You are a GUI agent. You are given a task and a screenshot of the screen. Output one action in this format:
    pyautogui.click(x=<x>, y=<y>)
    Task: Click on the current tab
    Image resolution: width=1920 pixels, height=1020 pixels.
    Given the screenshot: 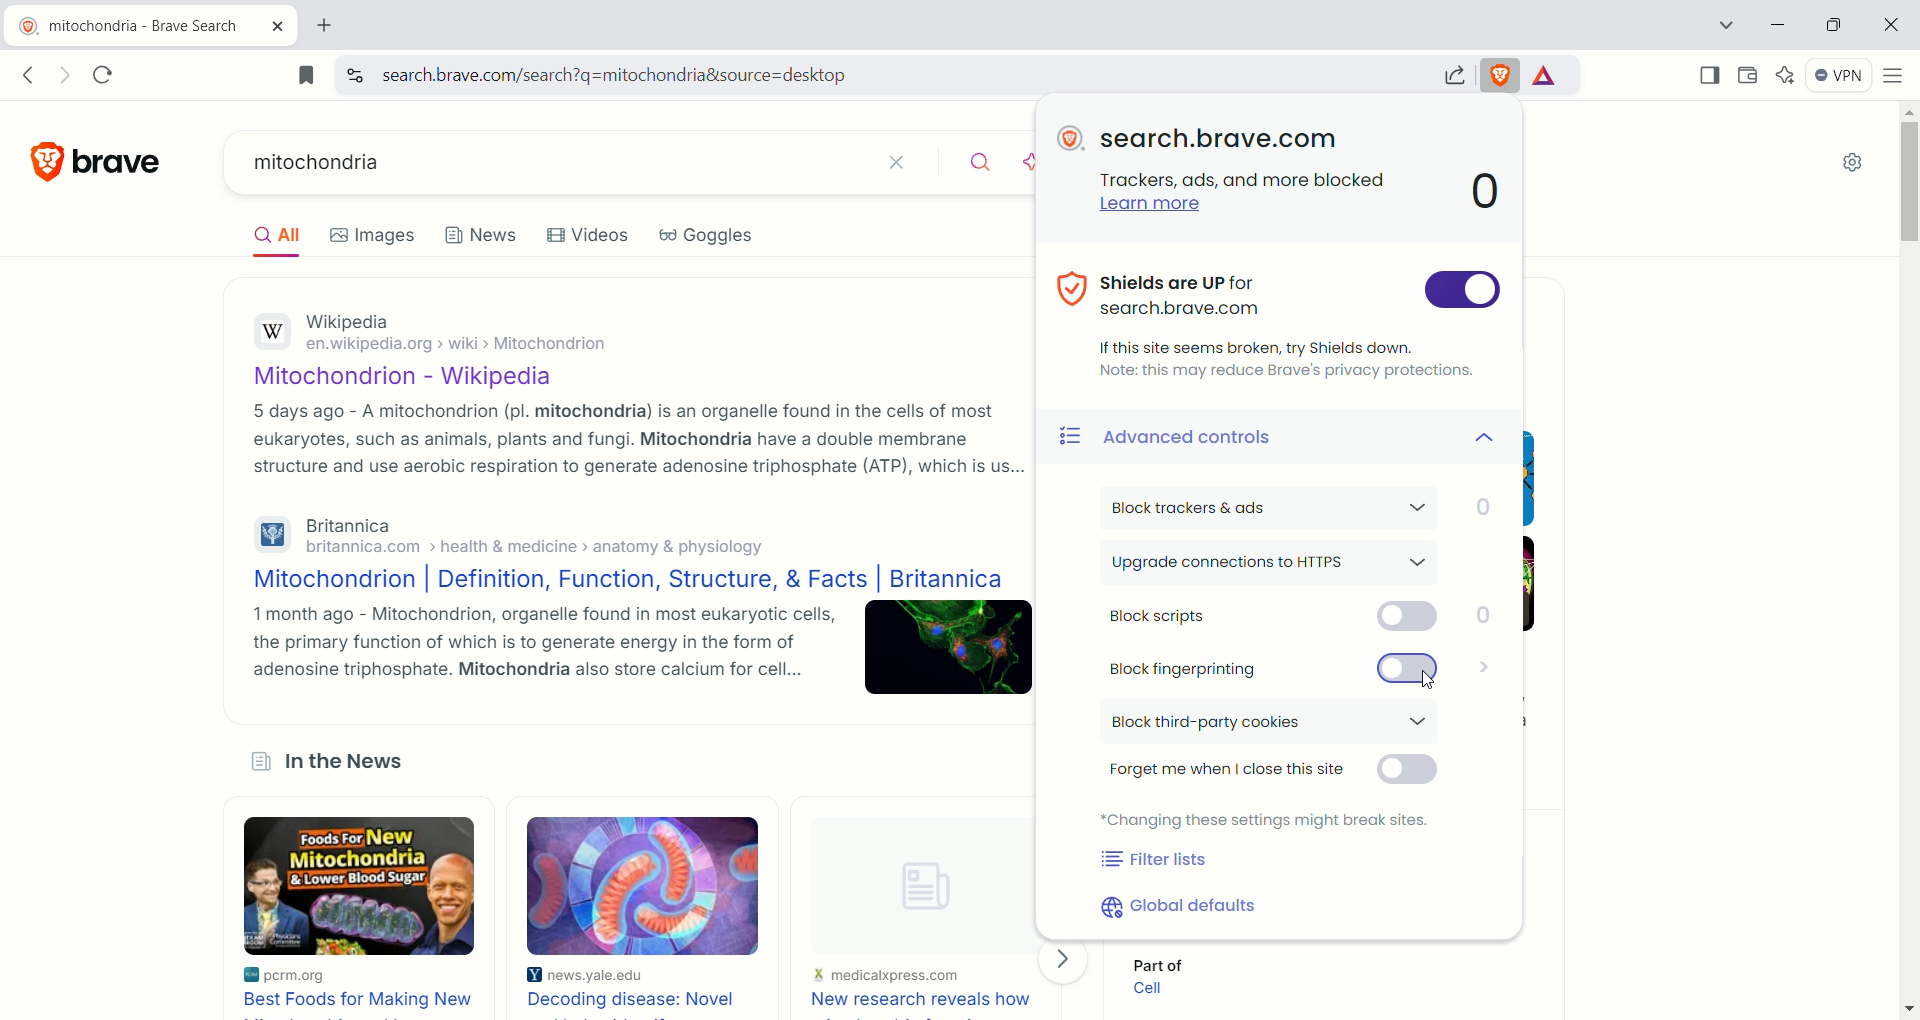 What is the action you would take?
    pyautogui.click(x=135, y=27)
    